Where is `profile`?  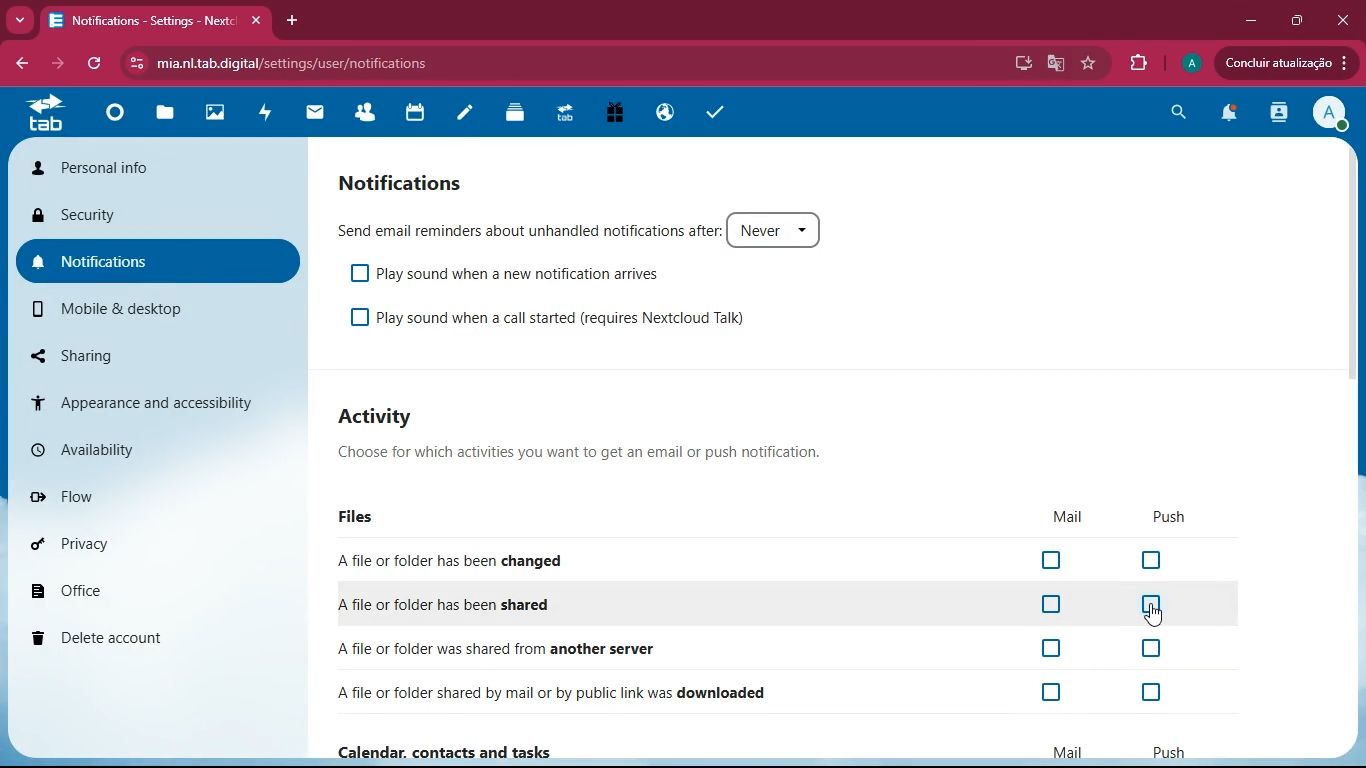
profile is located at coordinates (1329, 116).